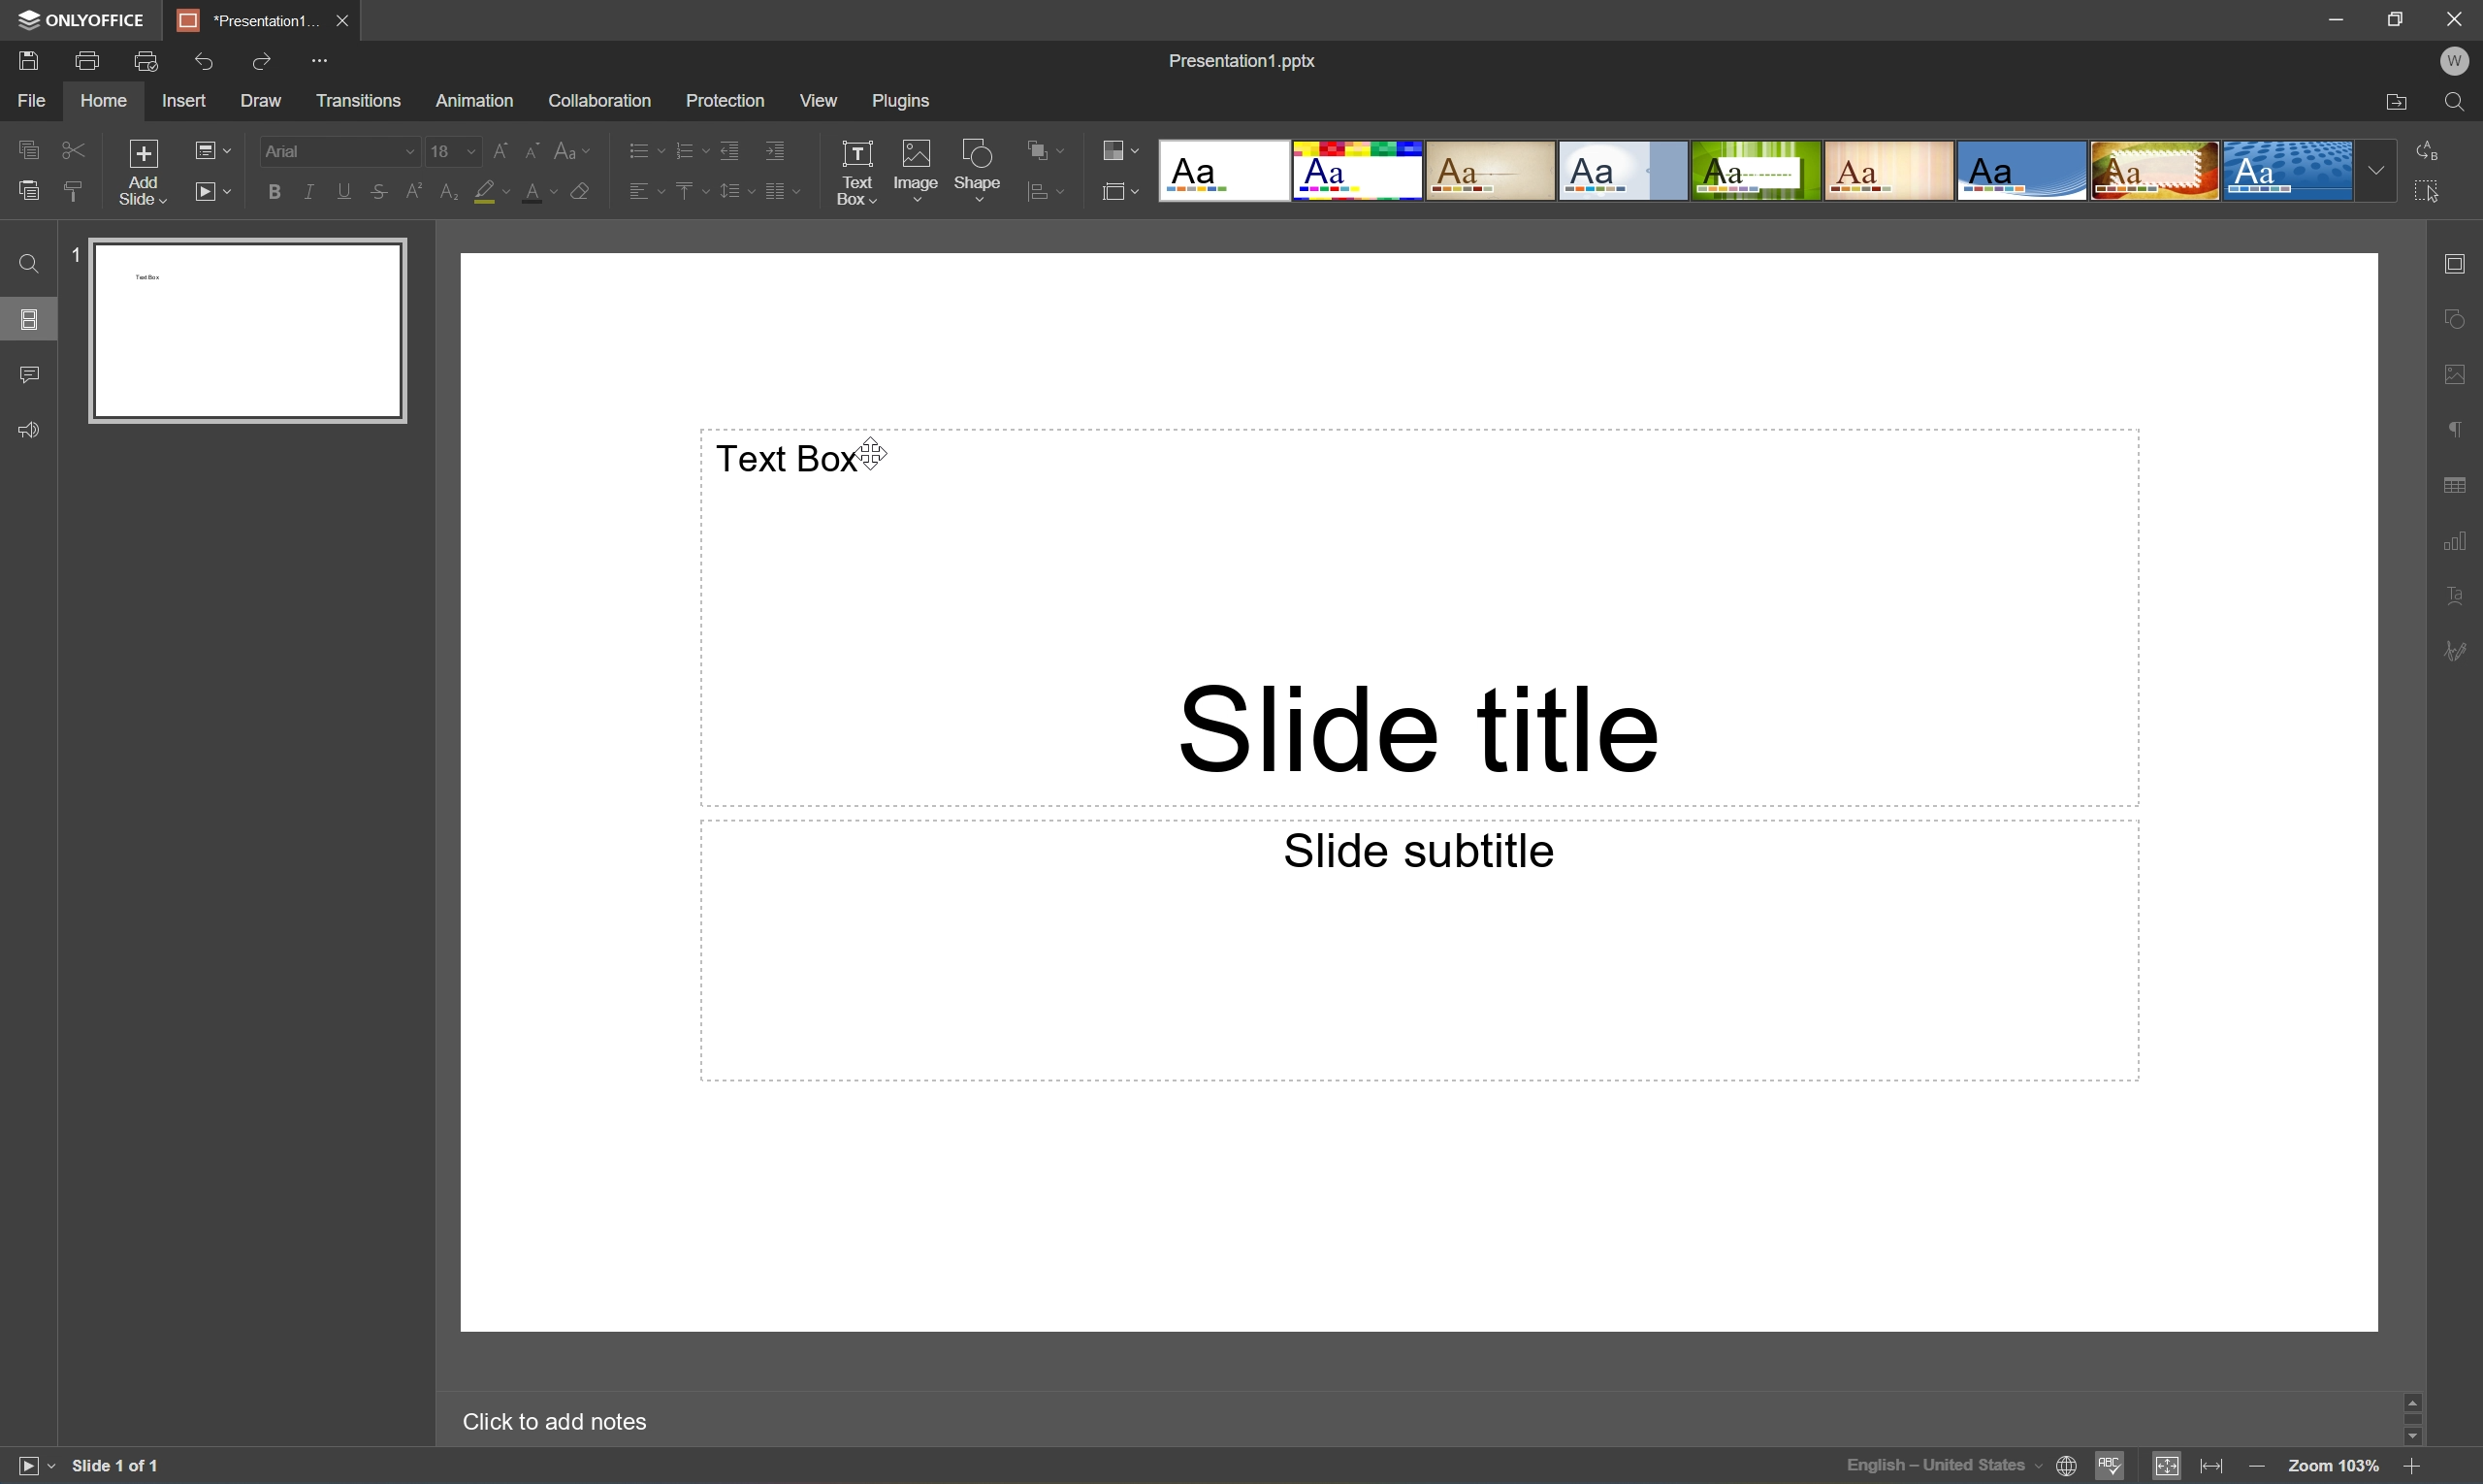 The height and width of the screenshot is (1484, 2483). What do you see at coordinates (2418, 1468) in the screenshot?
I see `Zoom in` at bounding box center [2418, 1468].